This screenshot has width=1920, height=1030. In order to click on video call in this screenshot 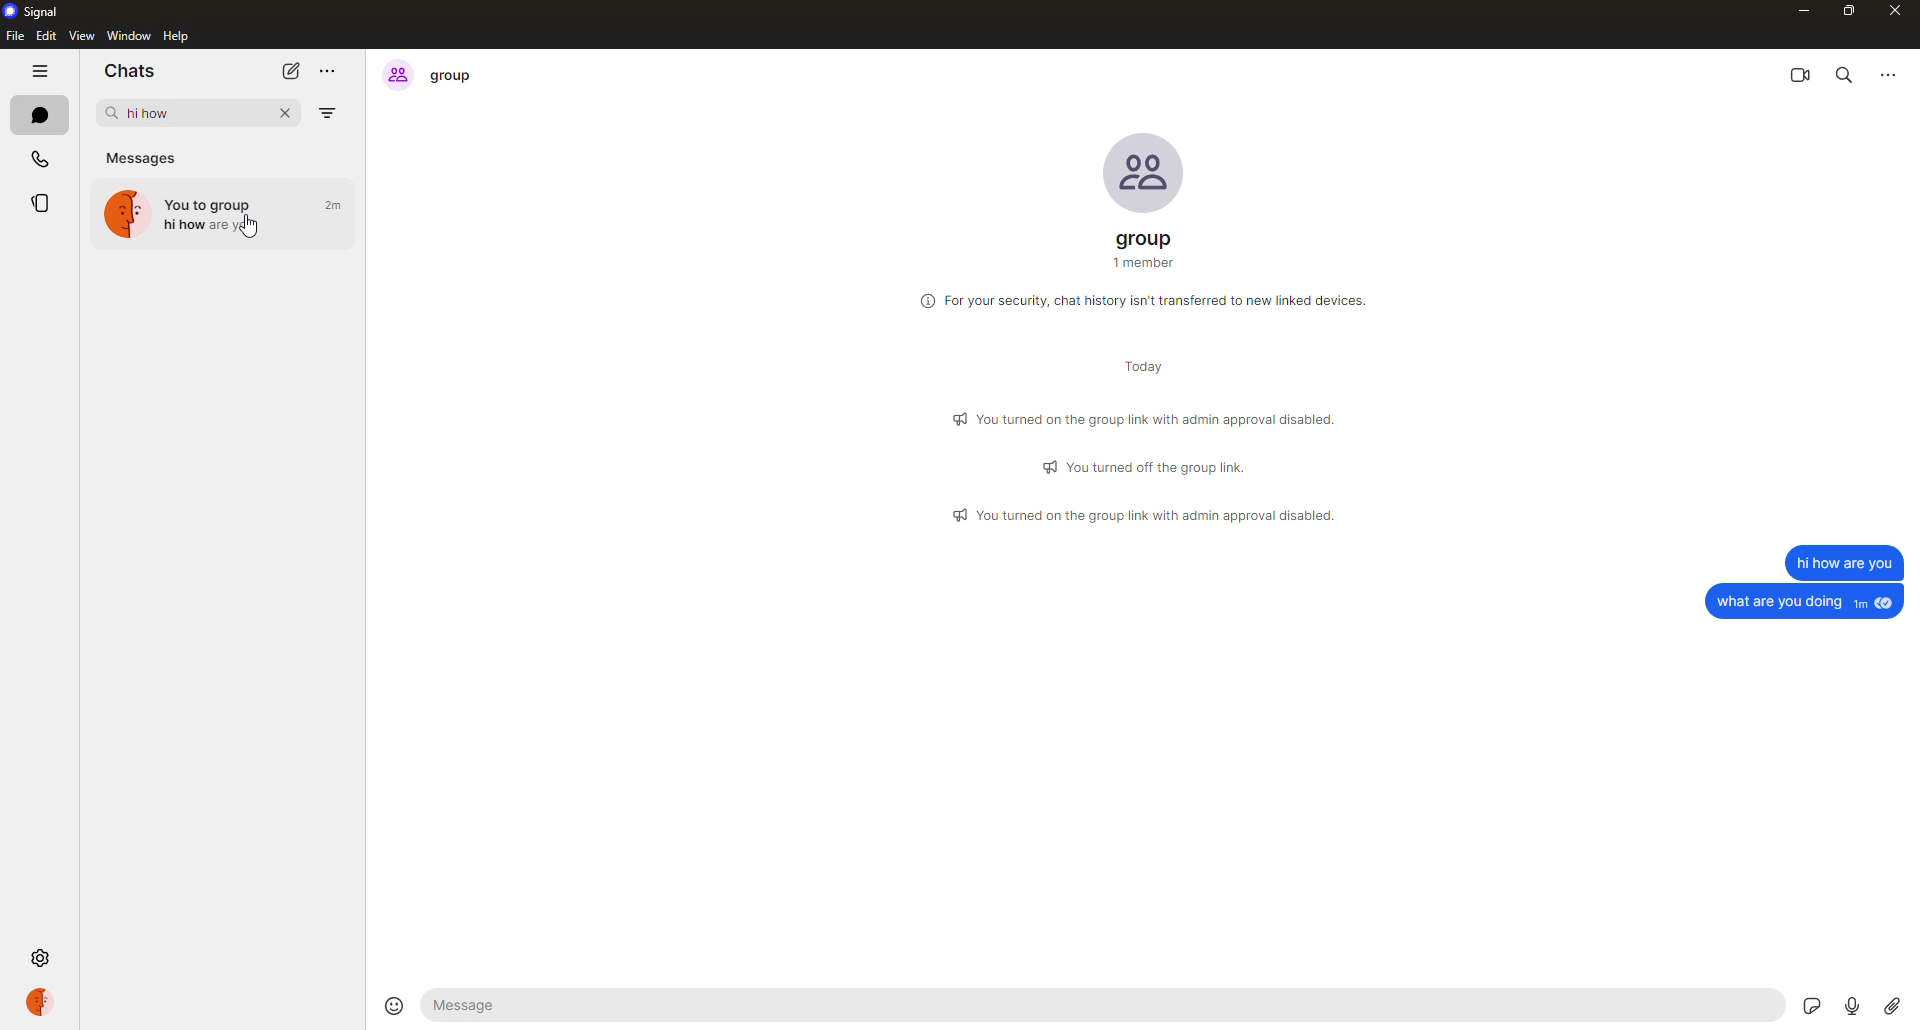, I will do `click(1801, 73)`.